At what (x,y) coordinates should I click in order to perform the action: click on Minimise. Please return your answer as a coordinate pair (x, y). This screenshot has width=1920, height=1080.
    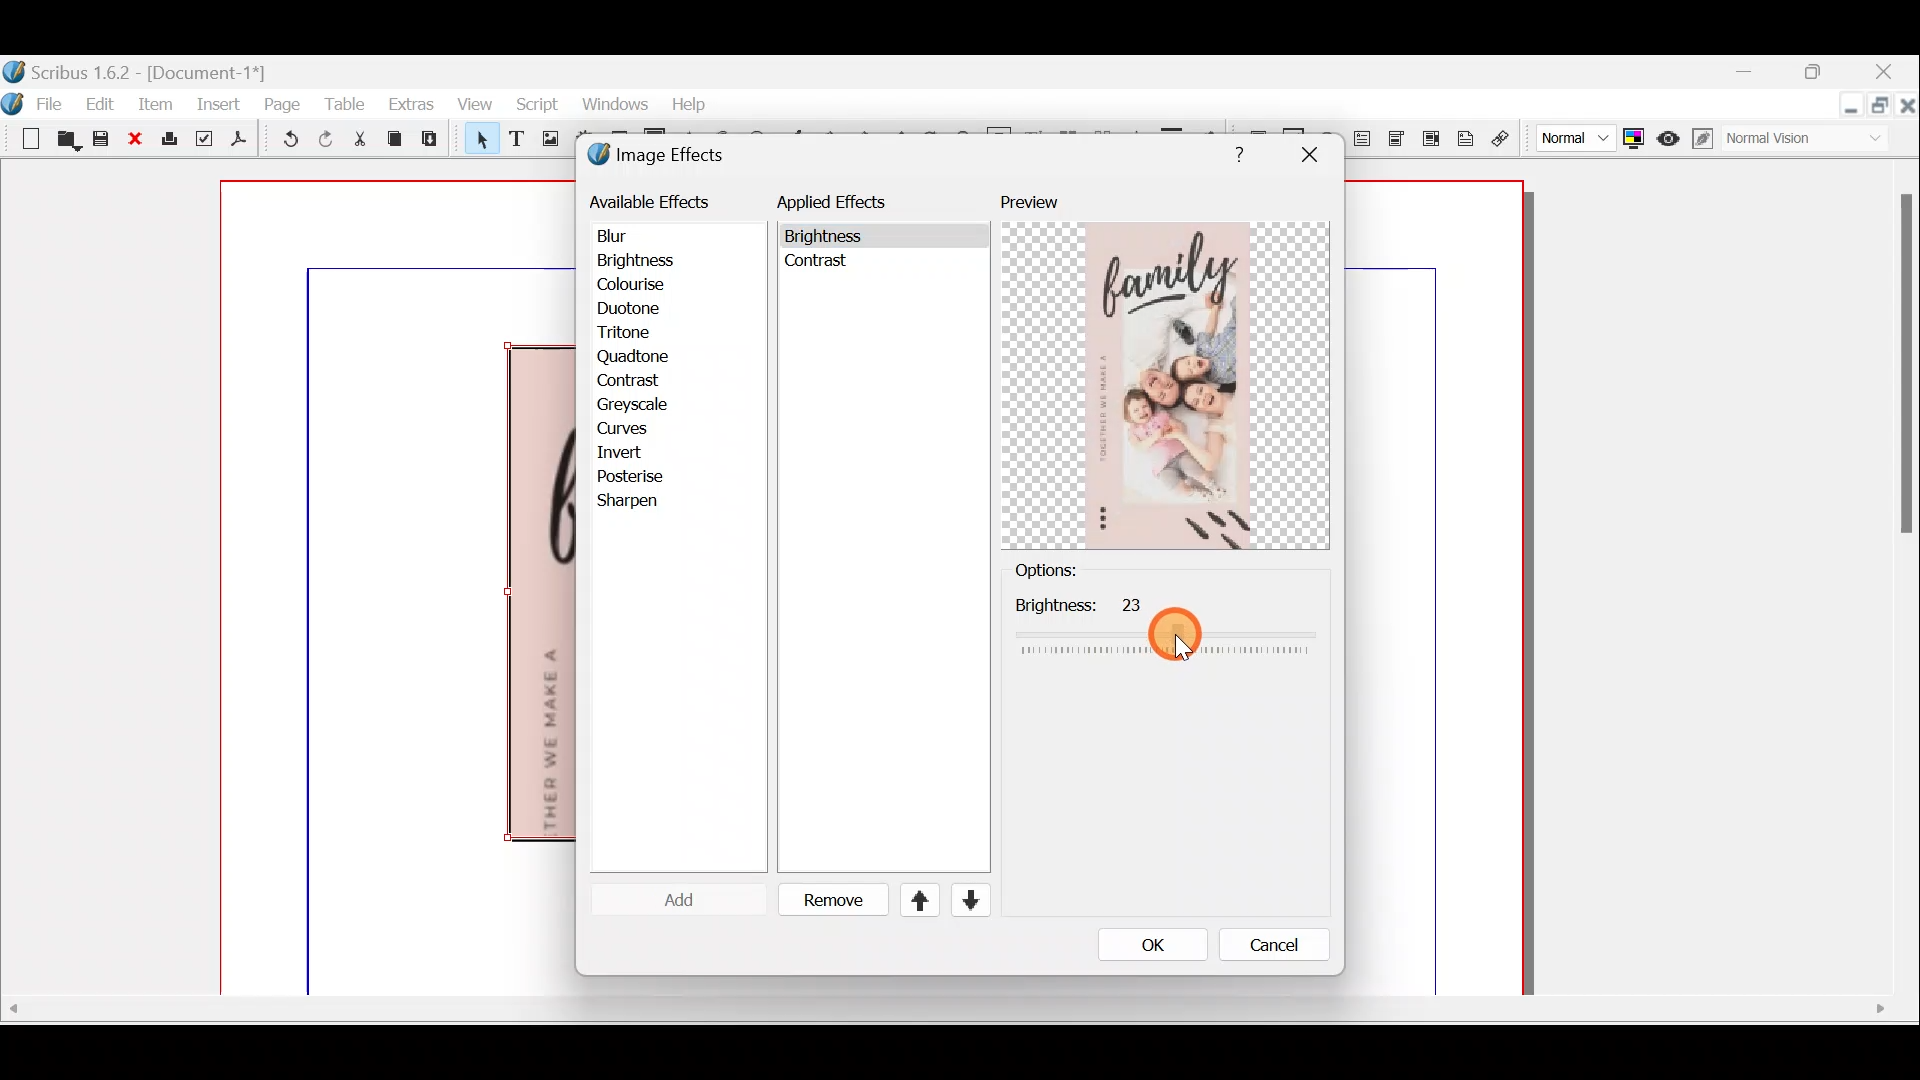
    Looking at the image, I should click on (1761, 77).